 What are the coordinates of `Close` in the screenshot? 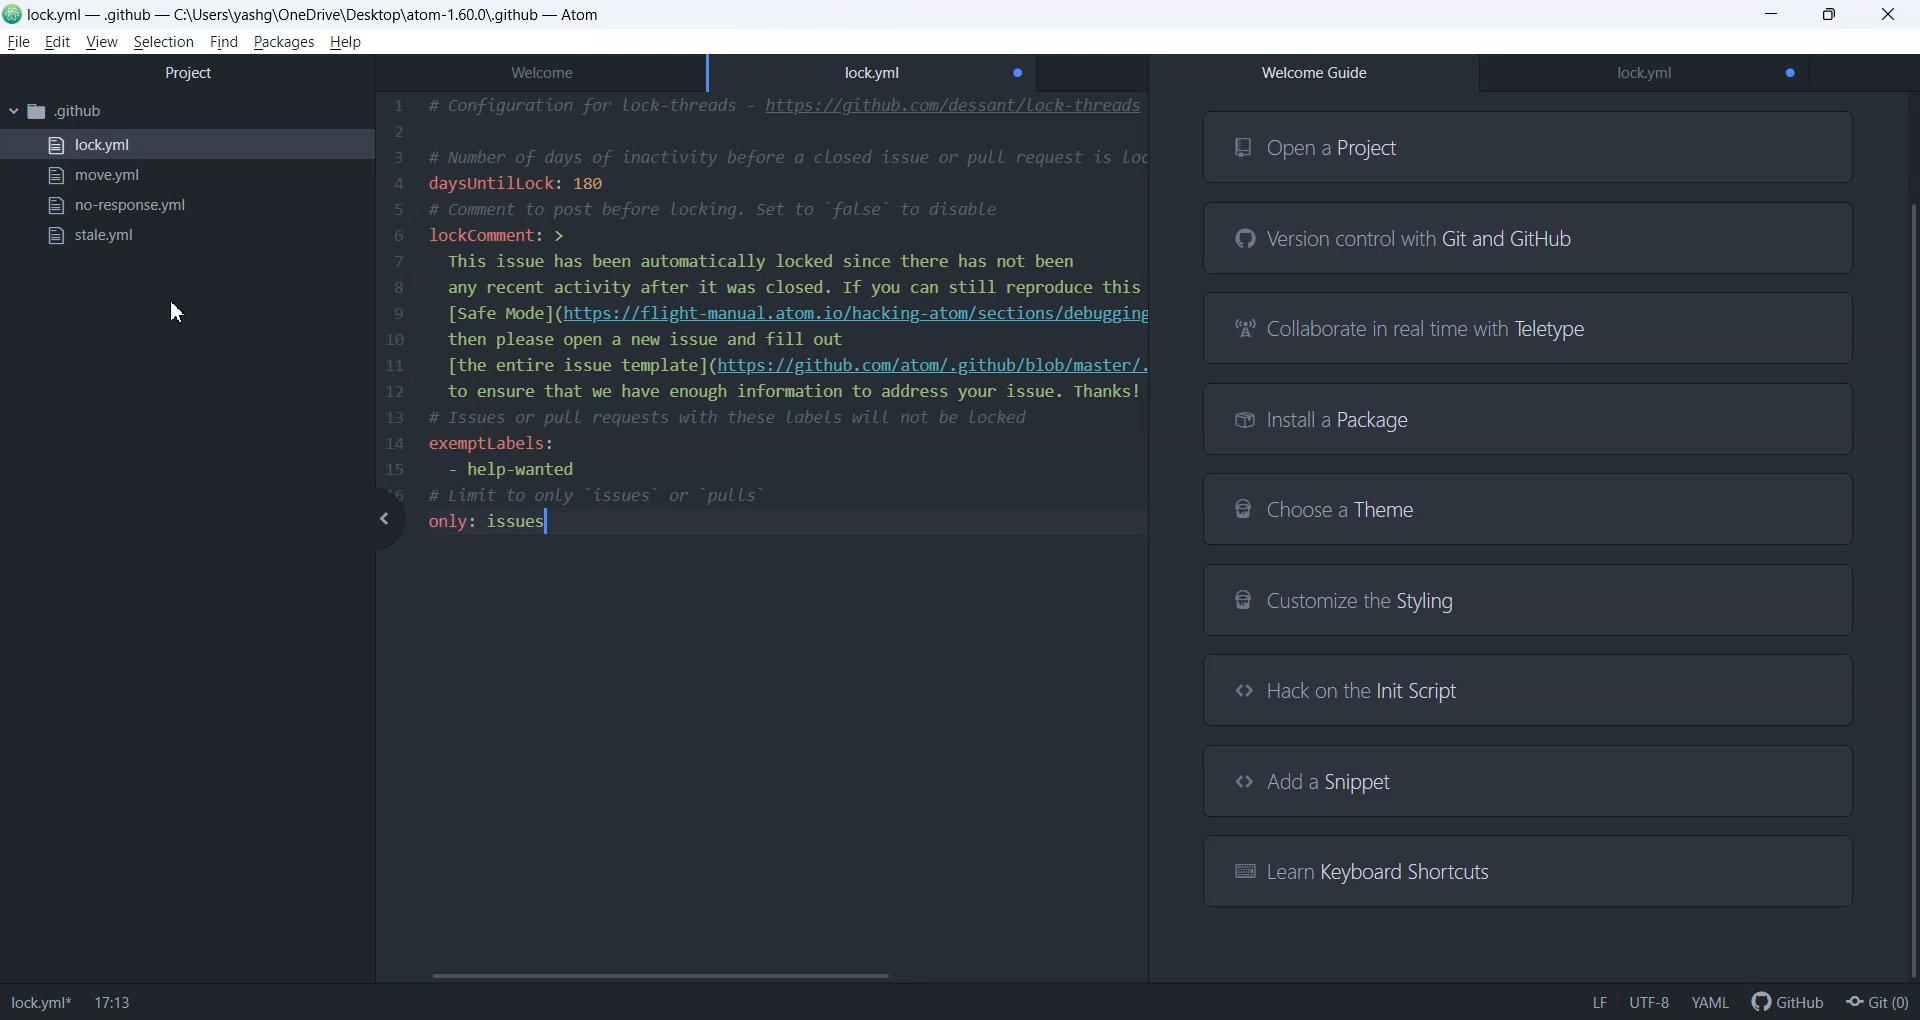 It's located at (1890, 14).